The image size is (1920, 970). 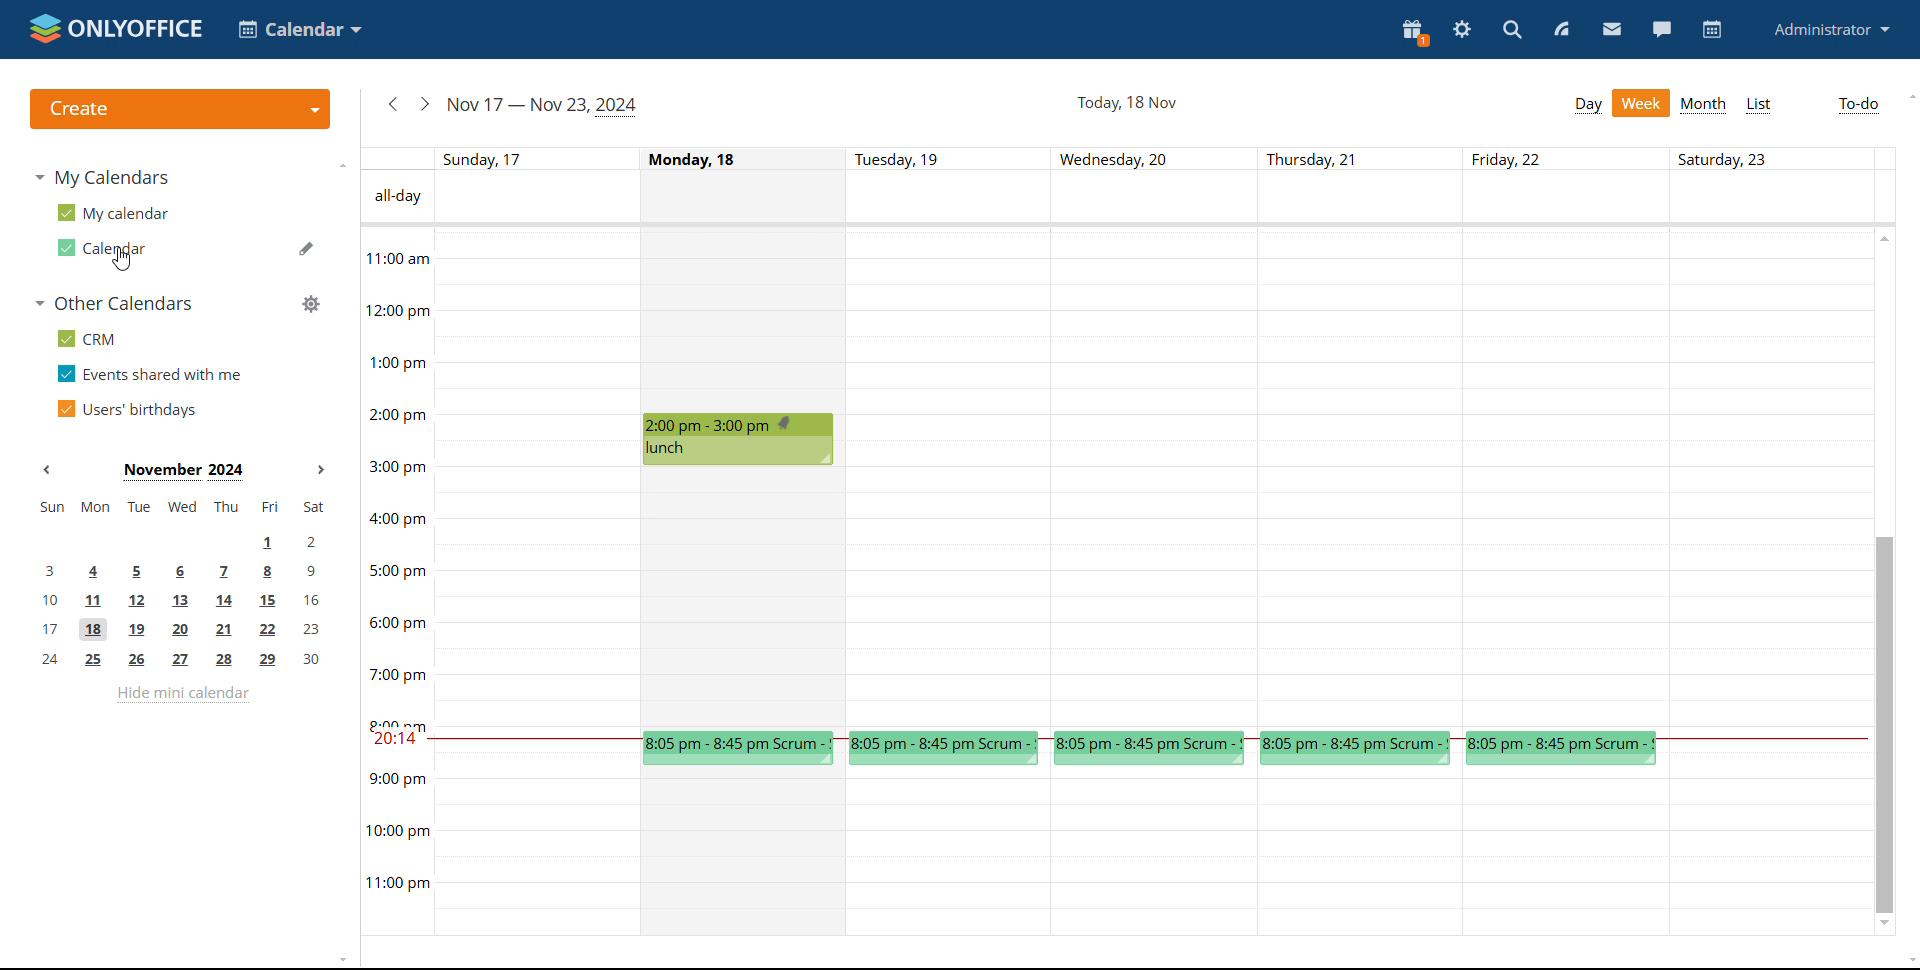 I want to click on collapse, so click(x=343, y=166).